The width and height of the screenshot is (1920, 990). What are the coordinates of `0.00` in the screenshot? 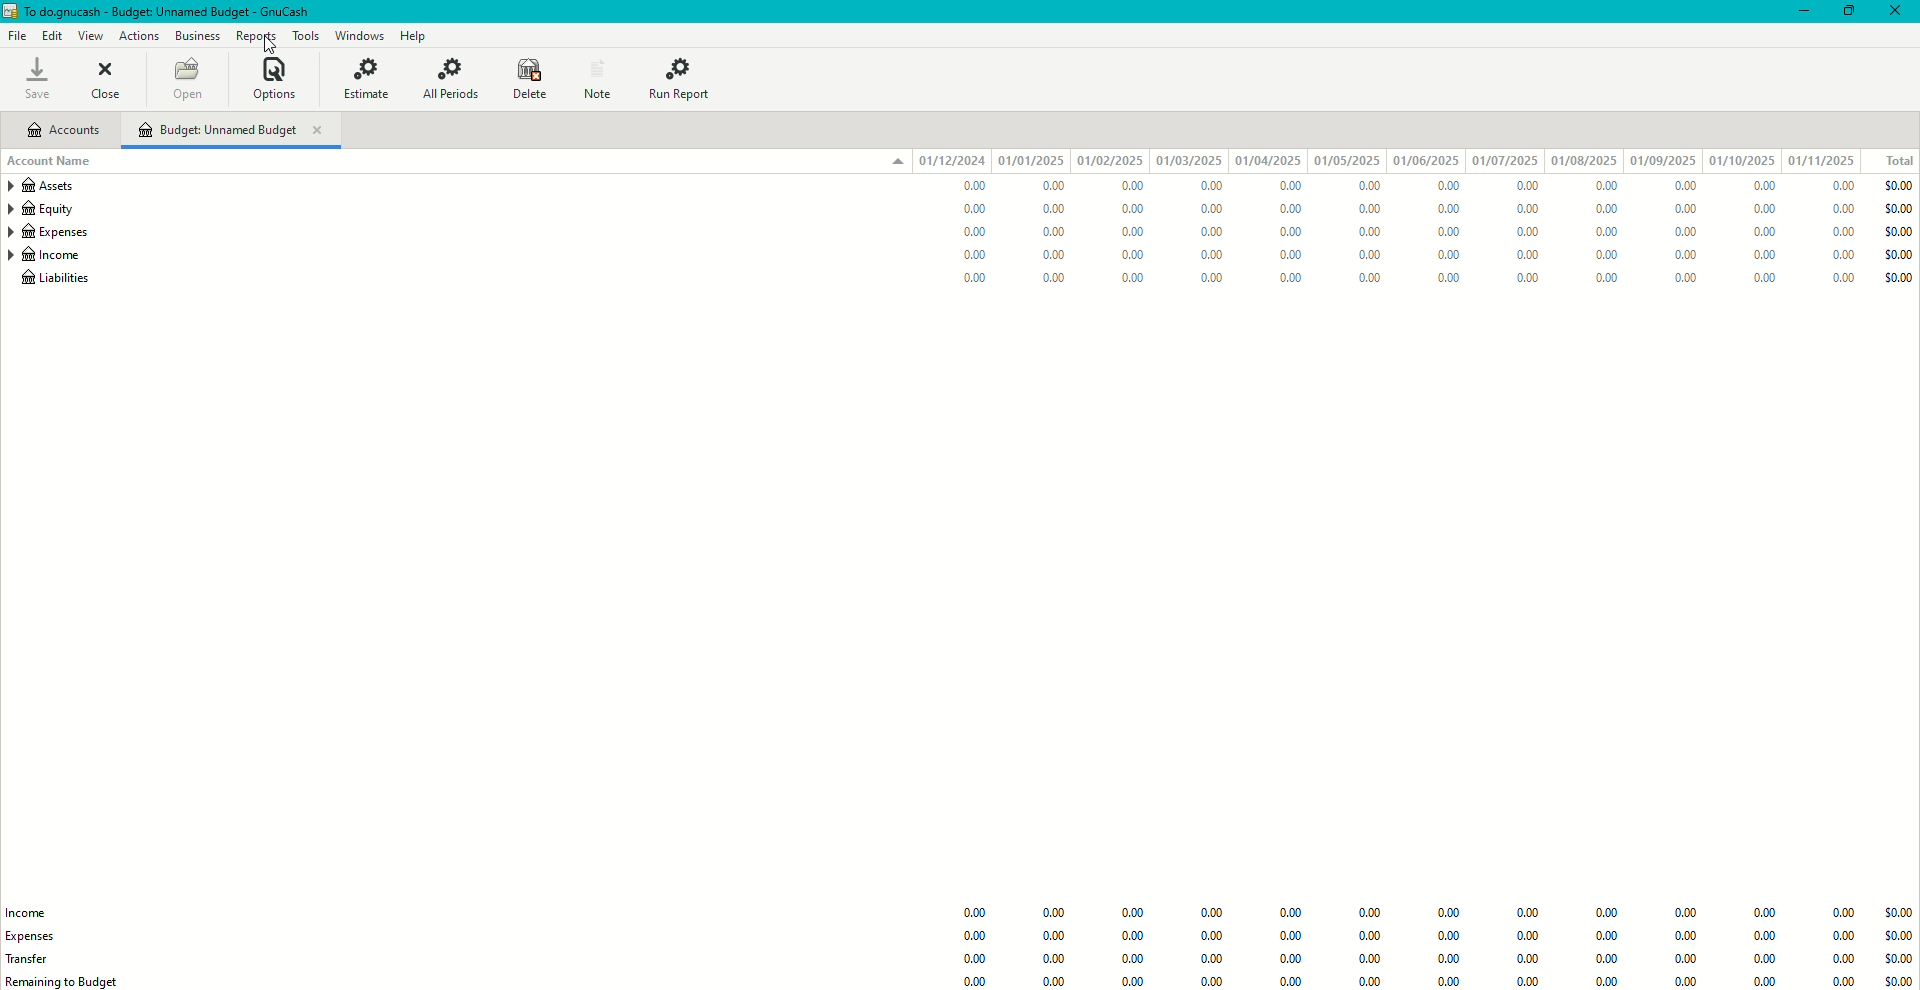 It's located at (1844, 207).